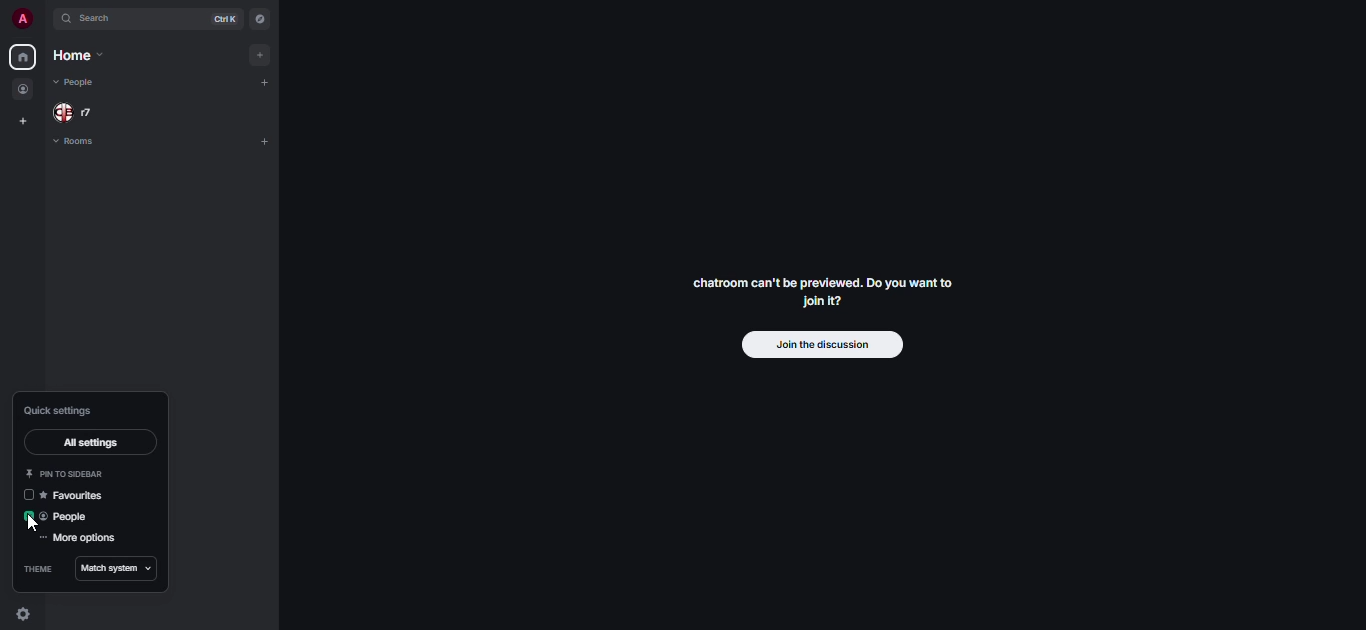 The width and height of the screenshot is (1366, 630). I want to click on cursor, so click(31, 525).